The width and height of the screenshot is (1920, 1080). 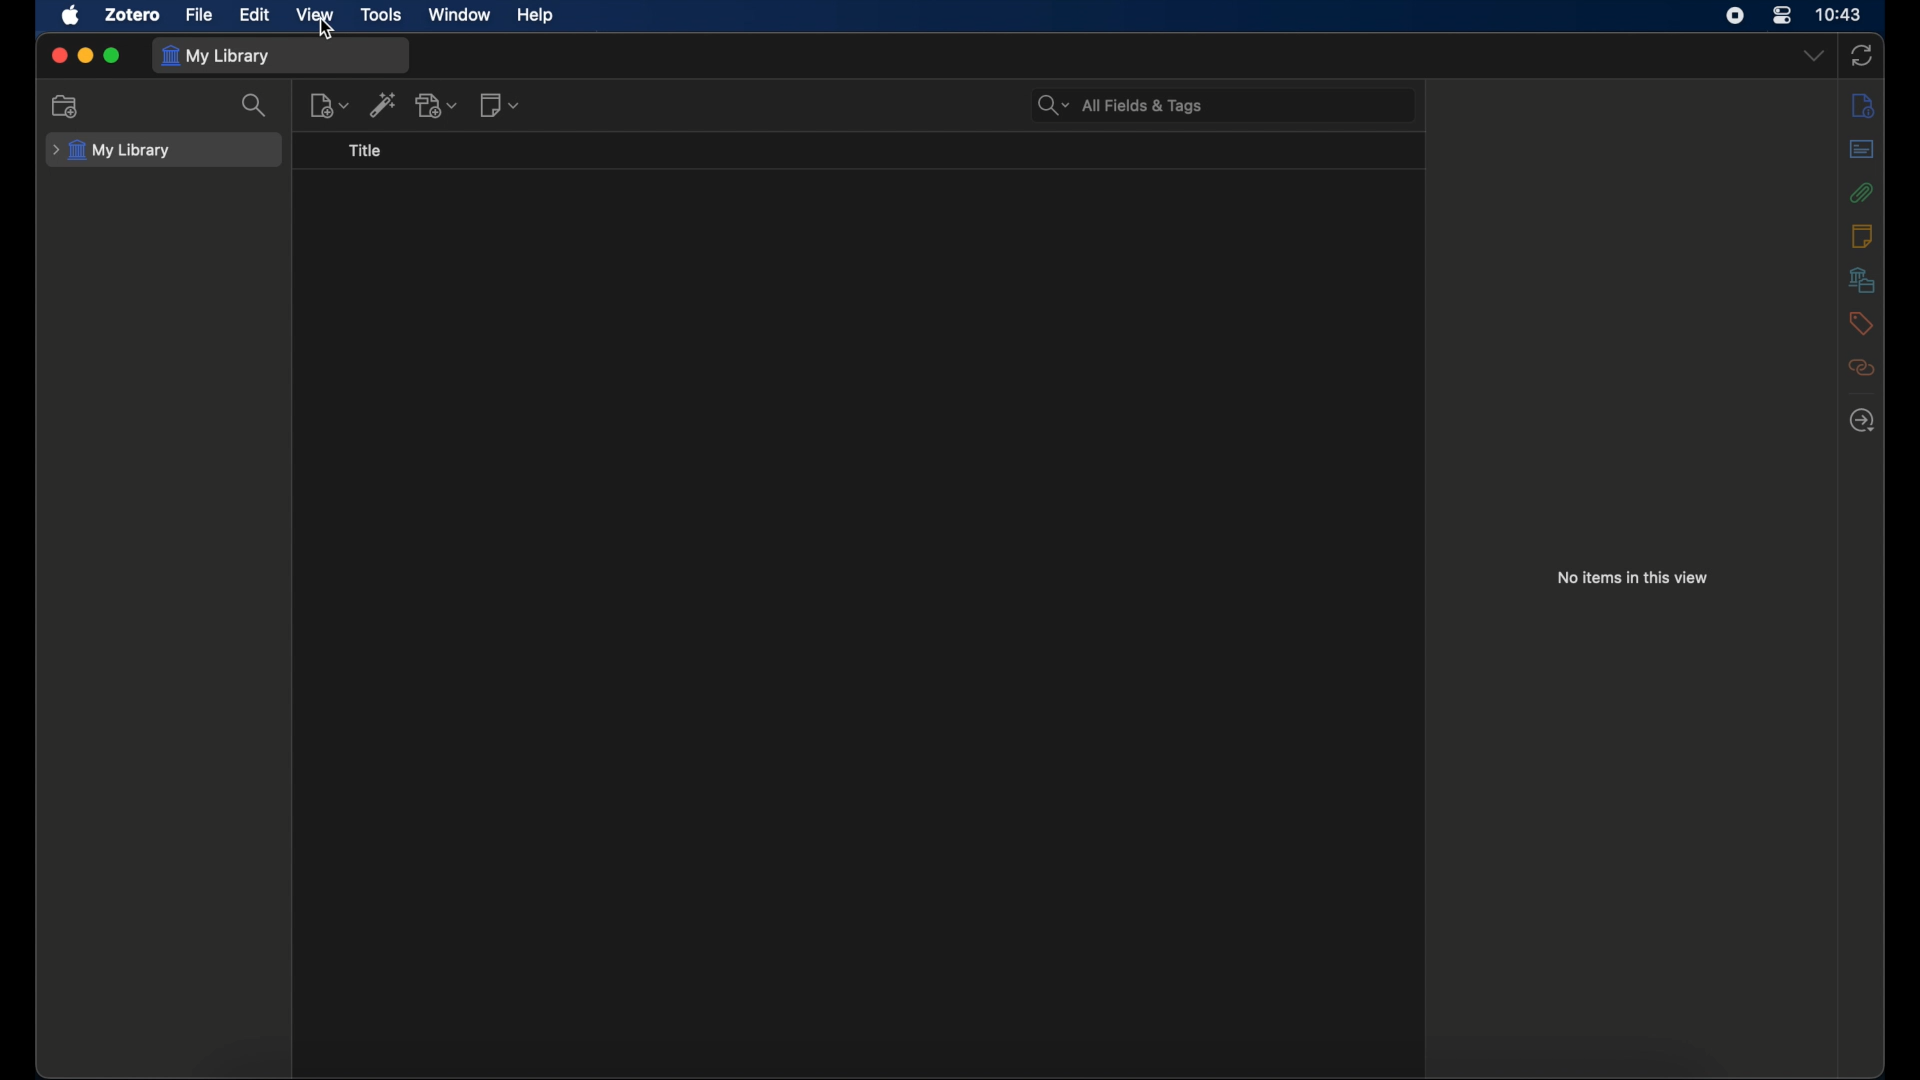 I want to click on tools, so click(x=383, y=14).